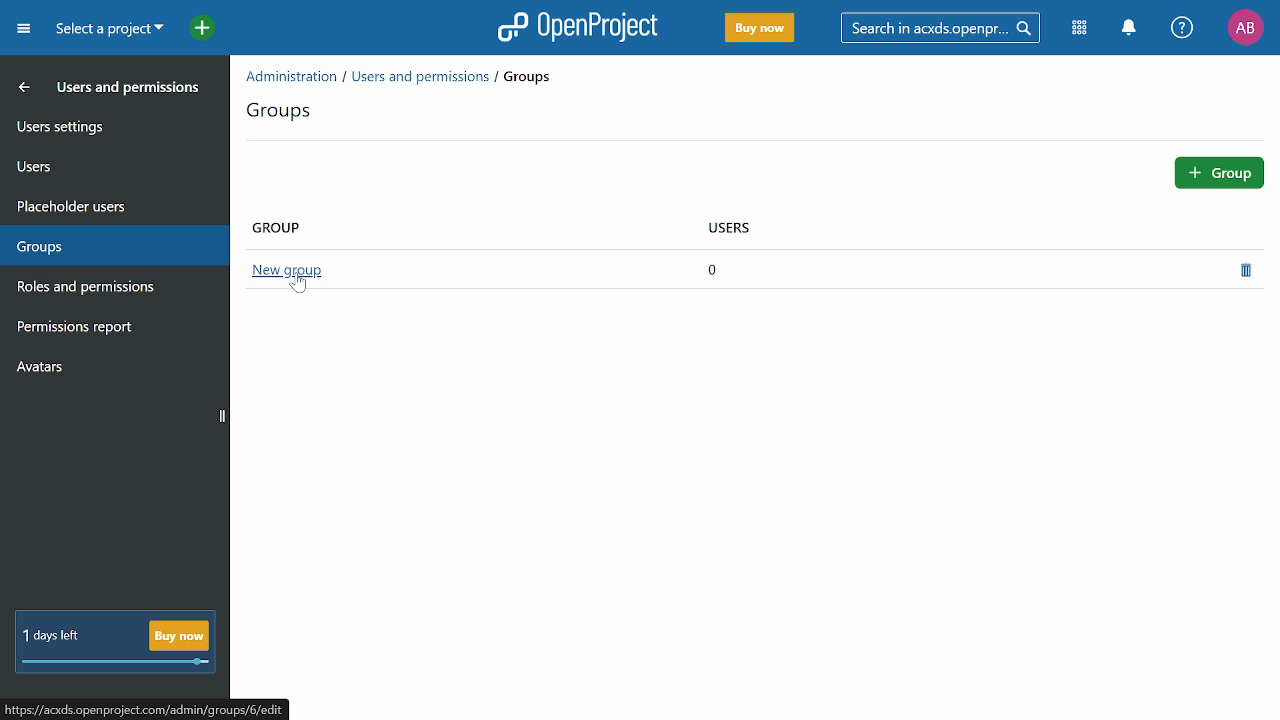 The width and height of the screenshot is (1280, 720). What do you see at coordinates (1250, 270) in the screenshot?
I see `delete` at bounding box center [1250, 270].